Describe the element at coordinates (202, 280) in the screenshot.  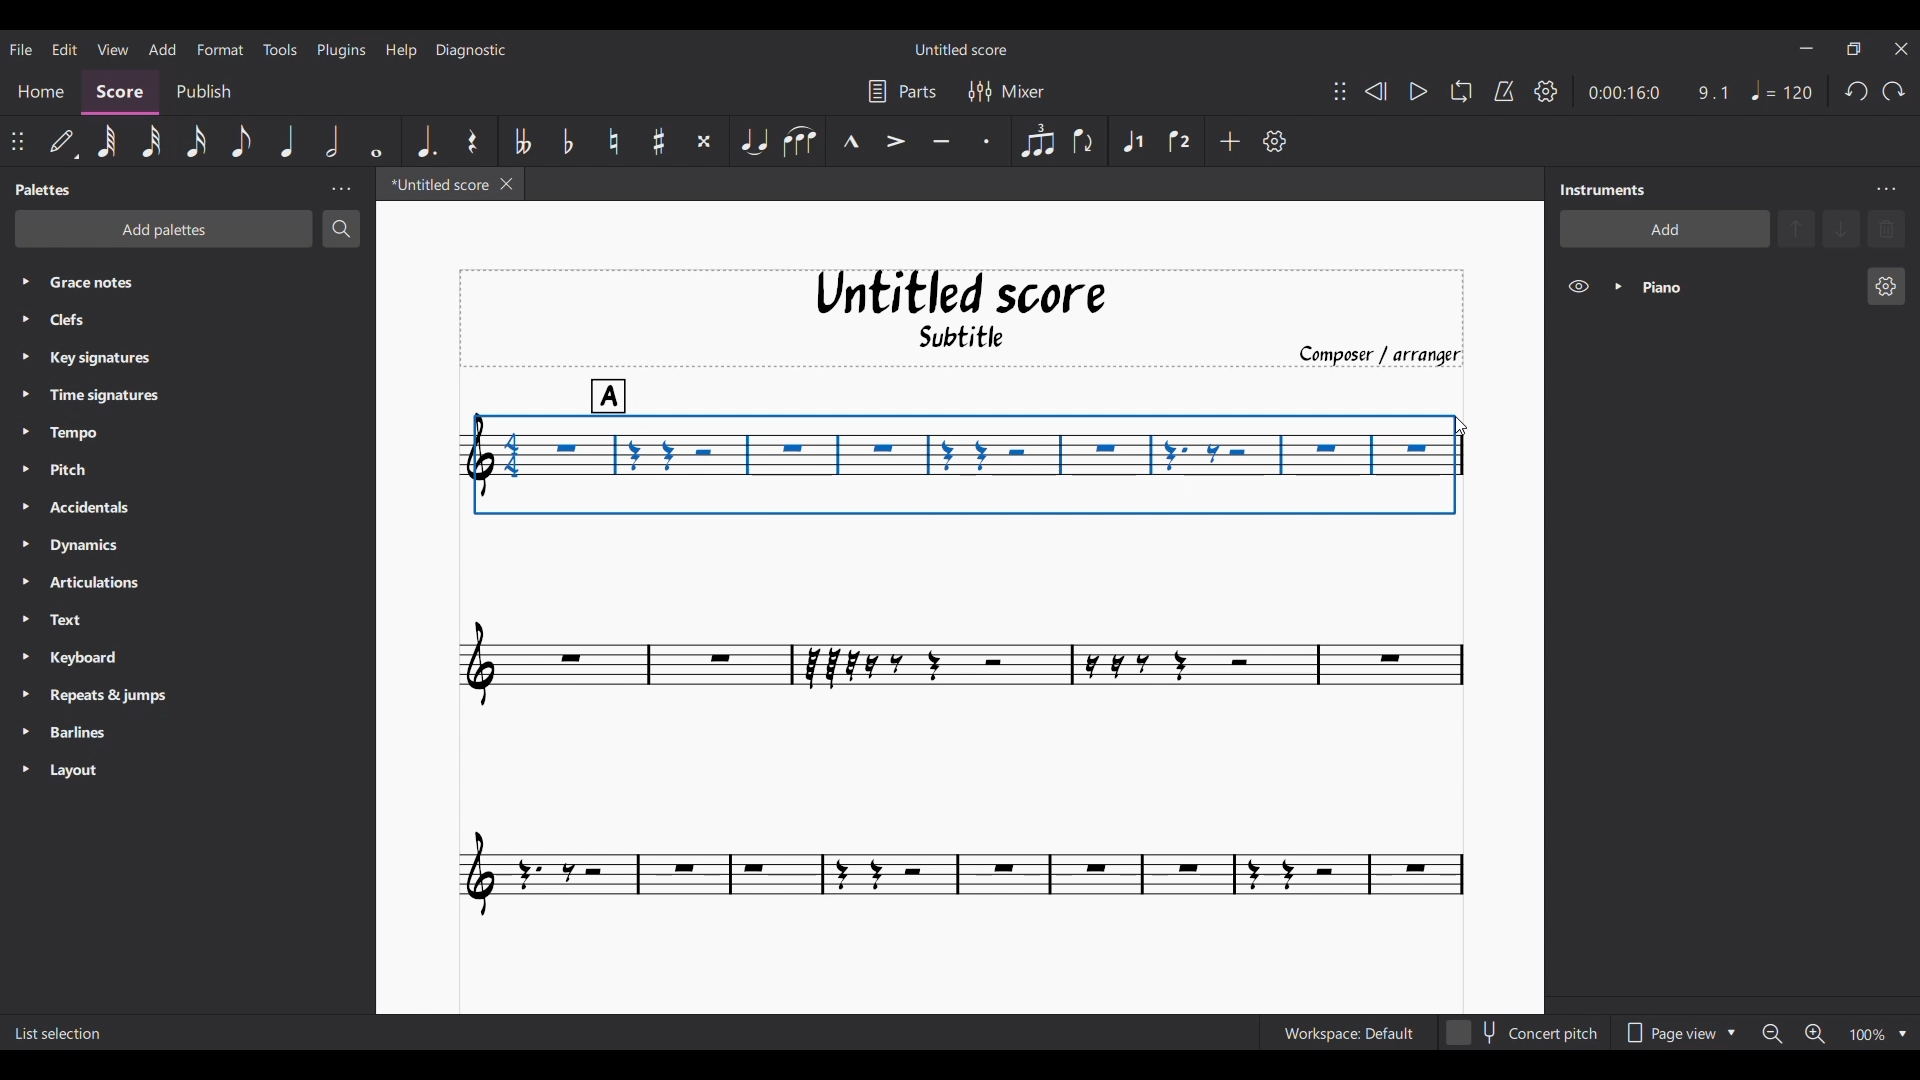
I see `Grace notes` at that location.